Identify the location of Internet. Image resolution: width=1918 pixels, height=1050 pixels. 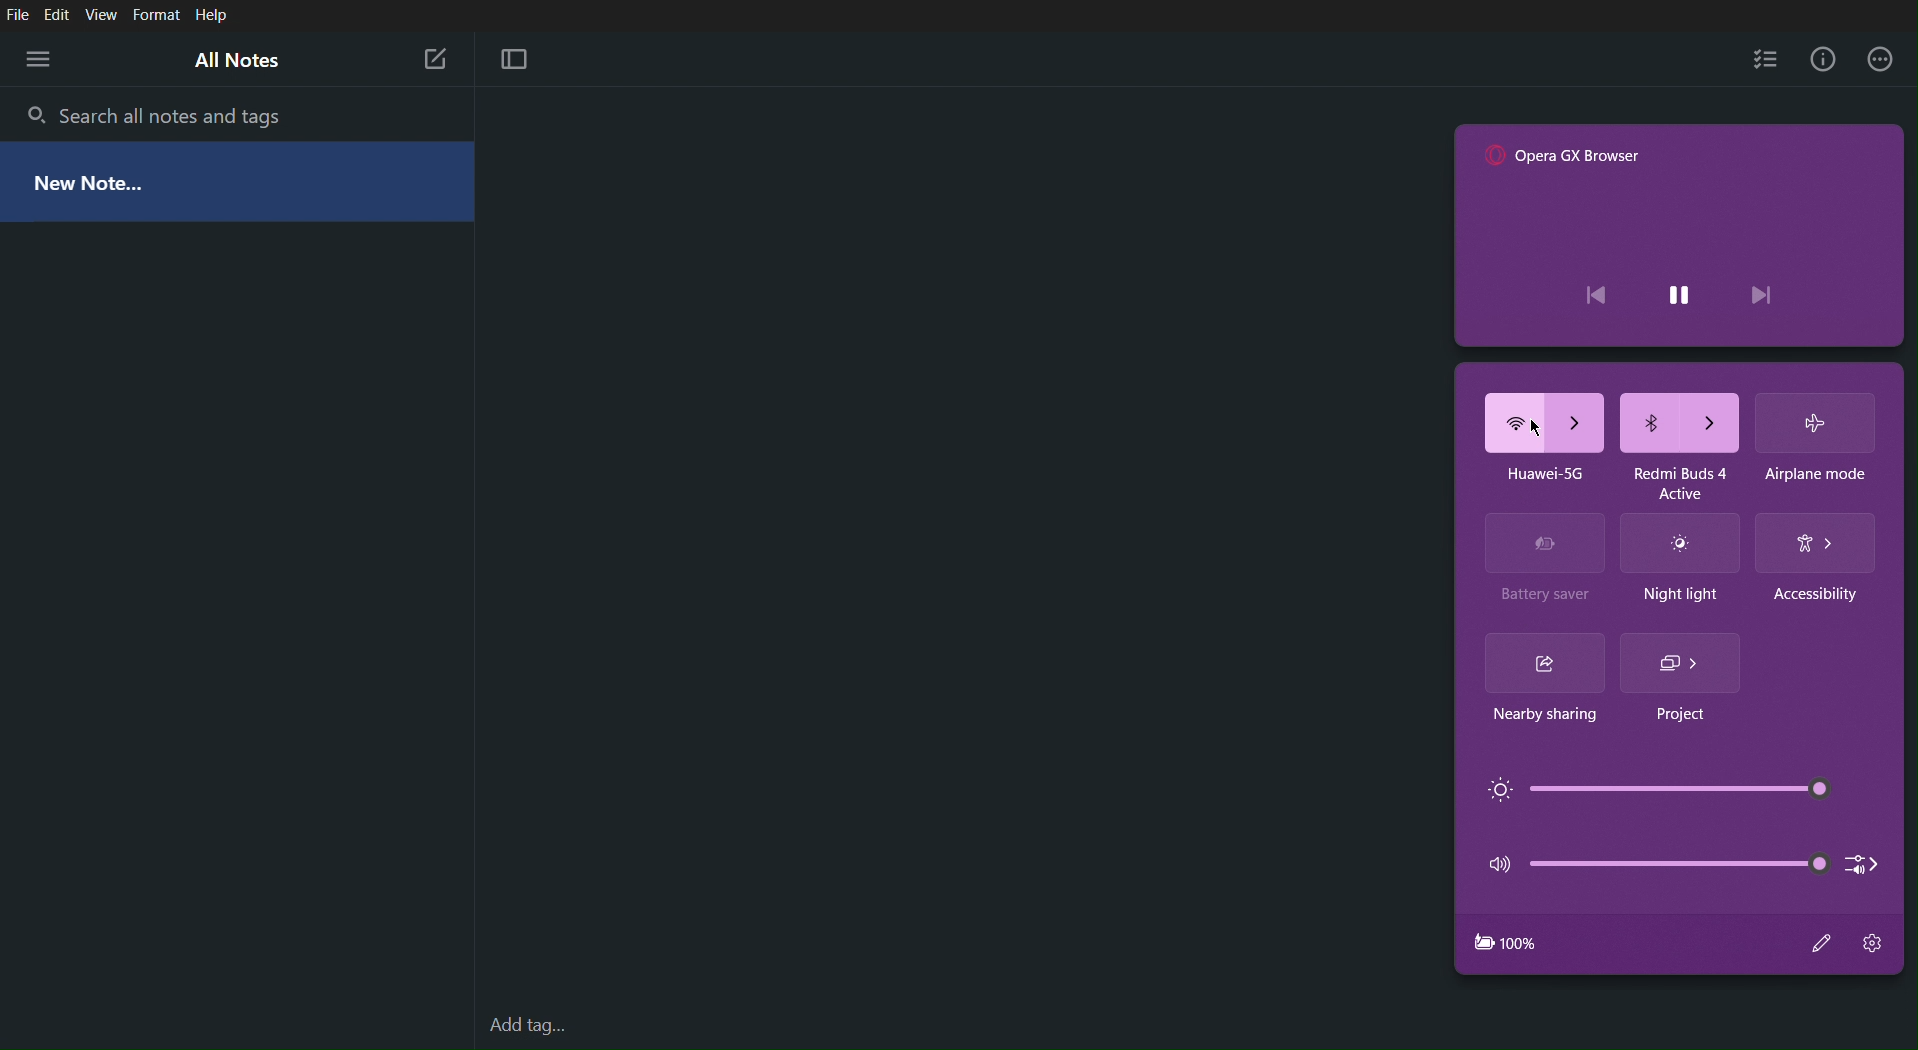
(1541, 422).